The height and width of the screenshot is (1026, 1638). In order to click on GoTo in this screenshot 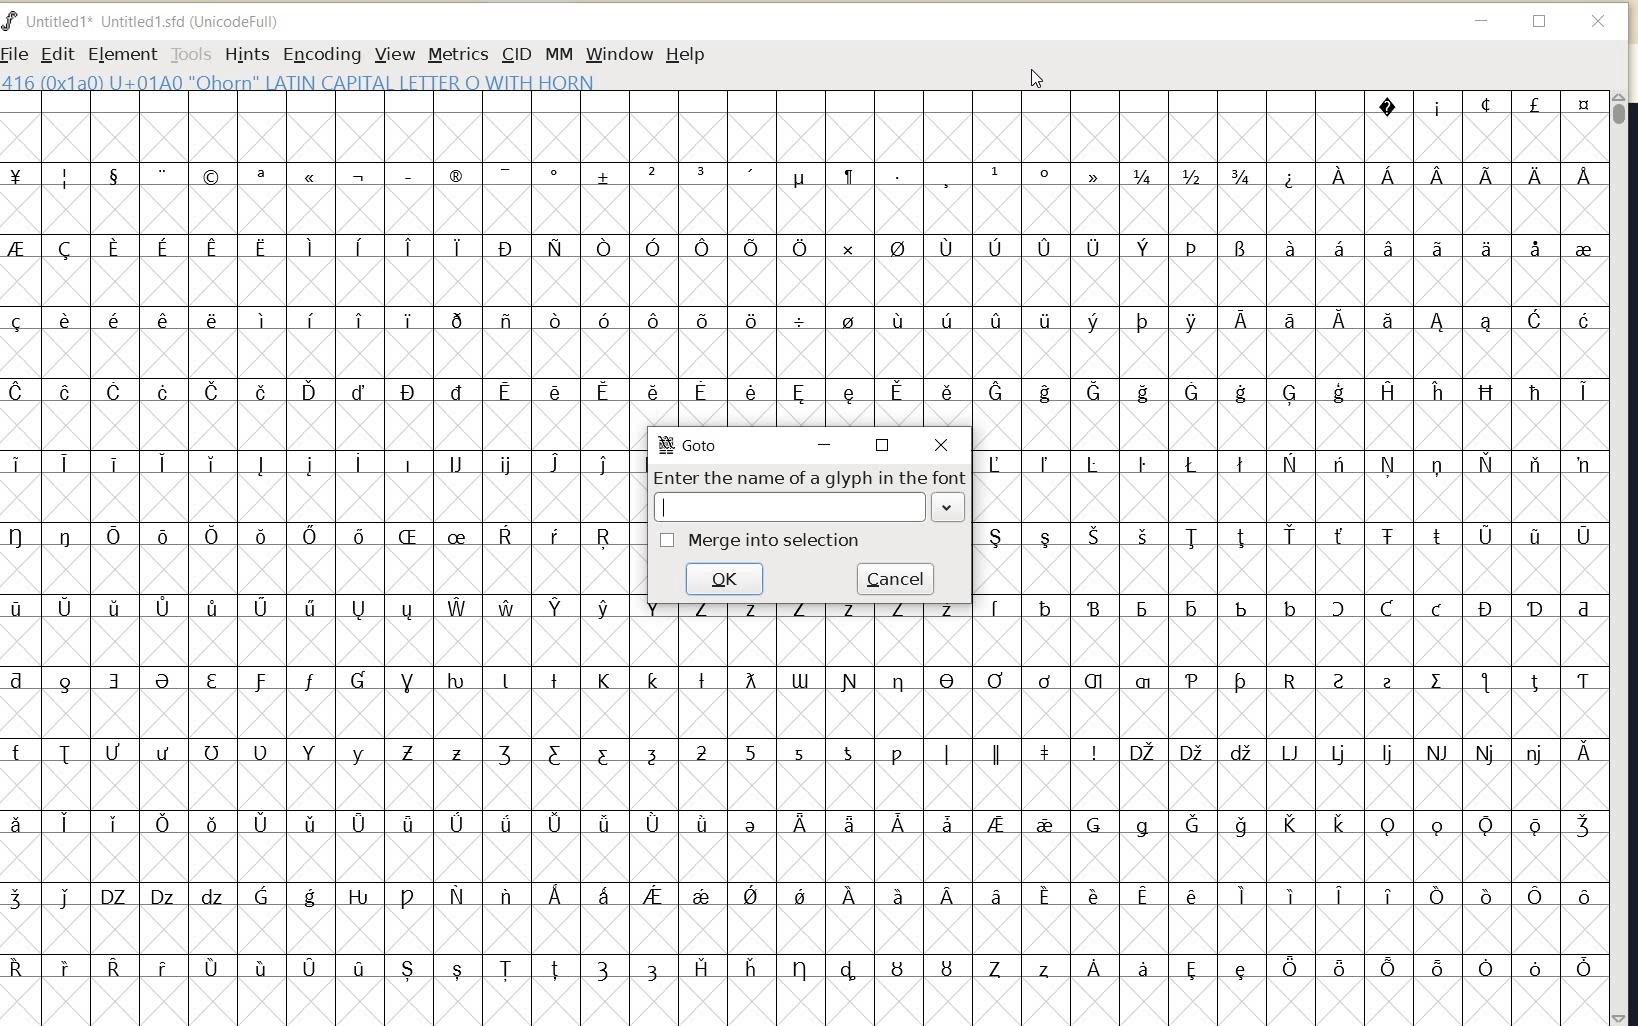, I will do `click(690, 445)`.